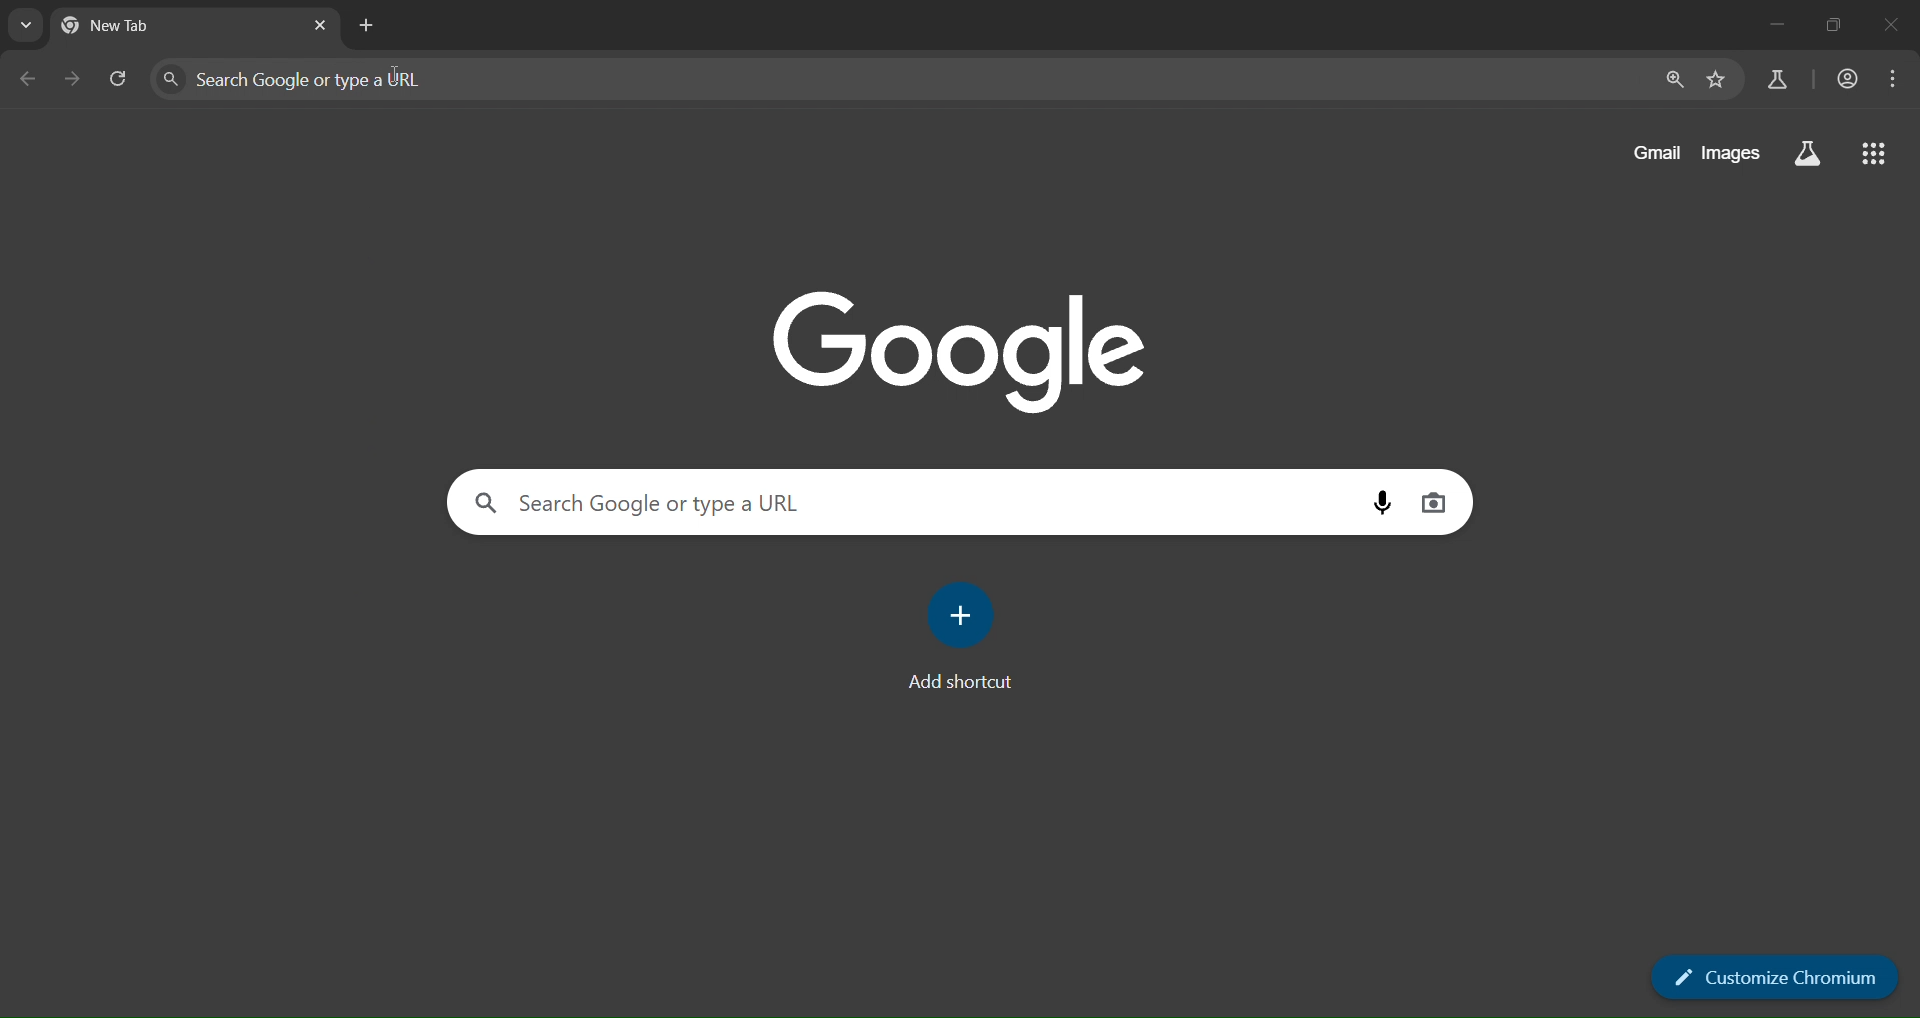 The height and width of the screenshot is (1018, 1920). Describe the element at coordinates (371, 24) in the screenshot. I see `new tab` at that location.